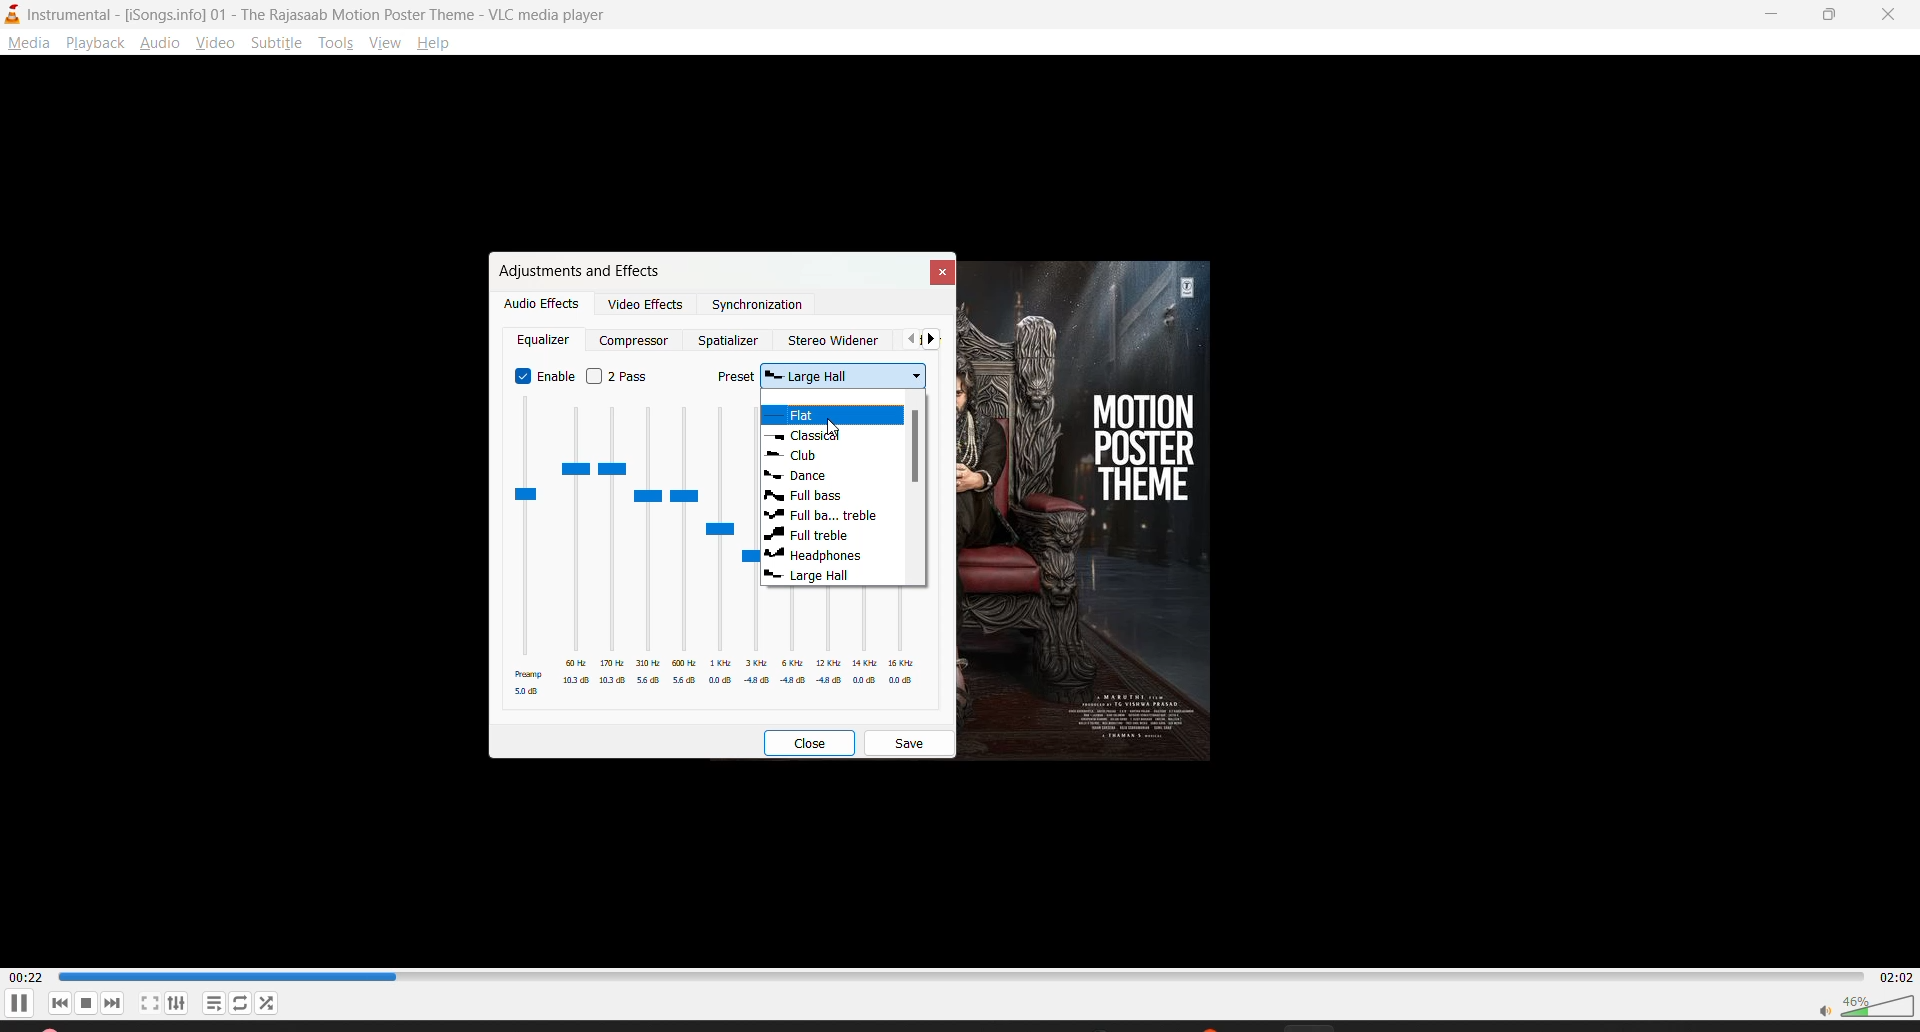 This screenshot has width=1920, height=1032. What do you see at coordinates (87, 1003) in the screenshot?
I see `stop` at bounding box center [87, 1003].